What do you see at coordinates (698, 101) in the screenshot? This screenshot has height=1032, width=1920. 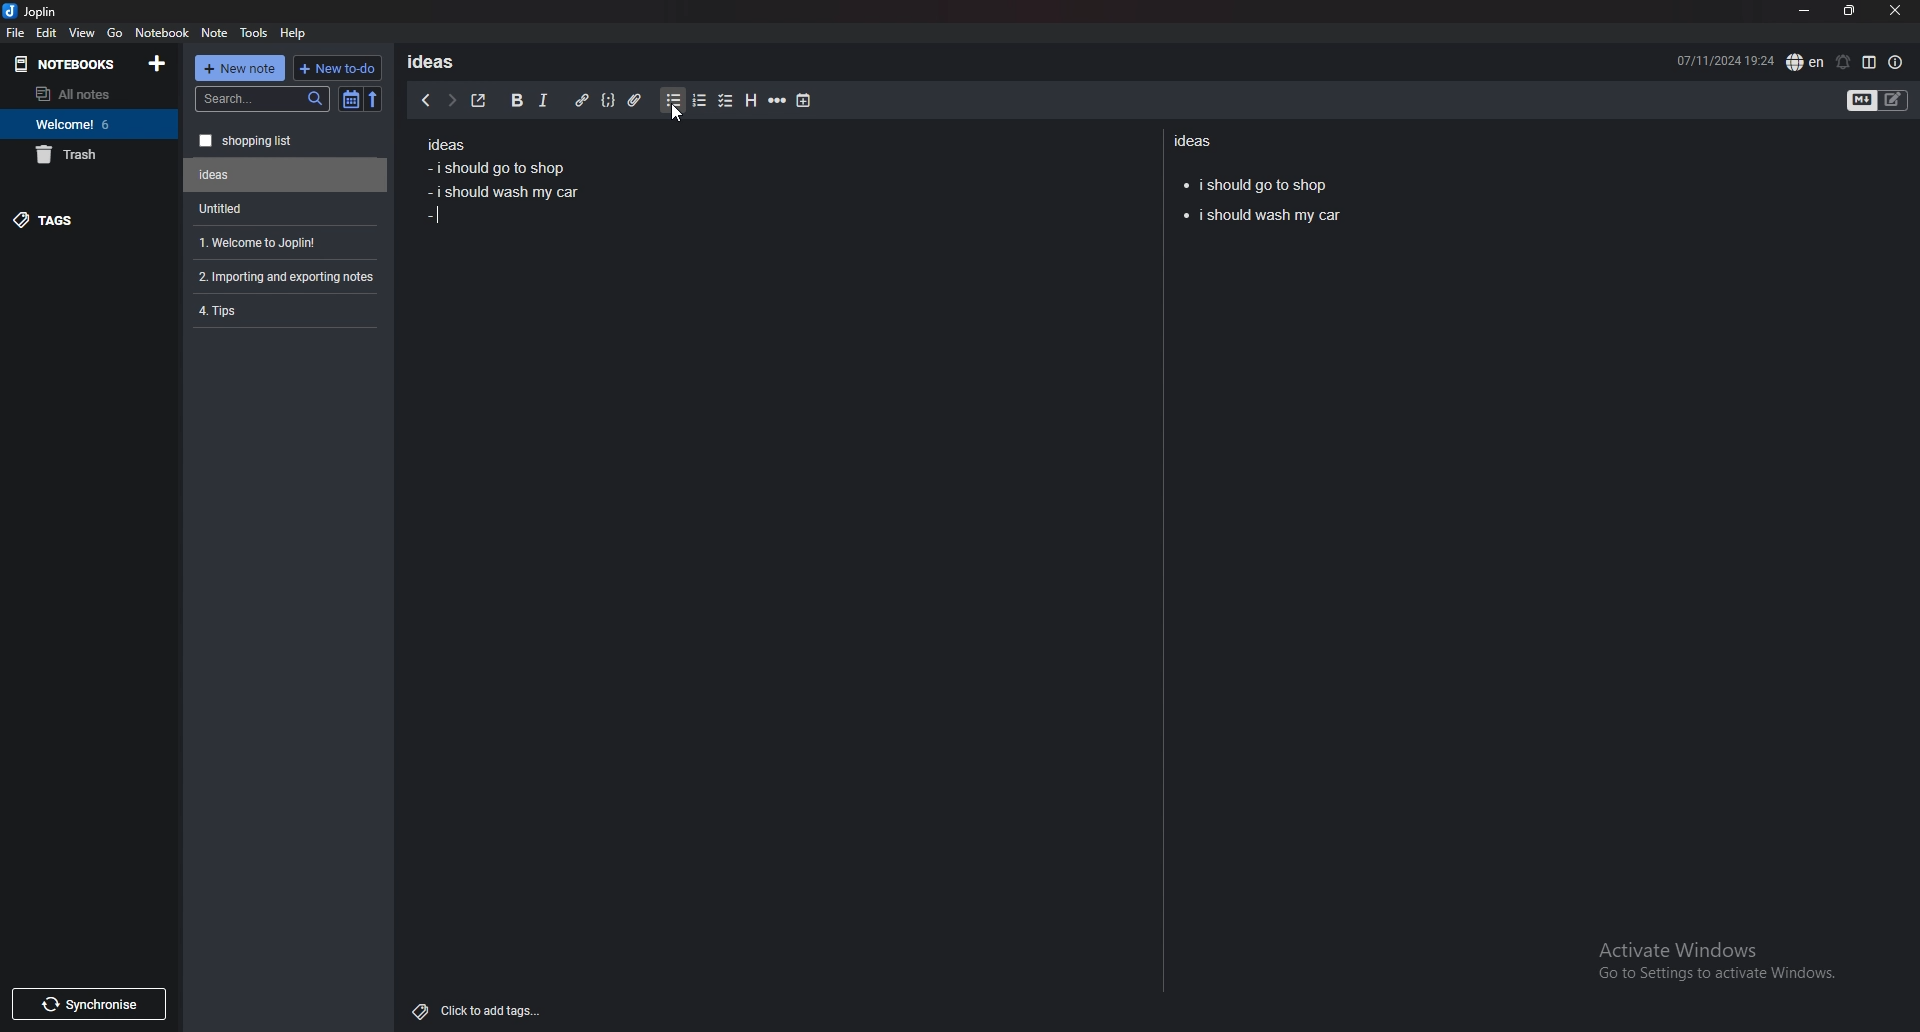 I see `numbered list` at bounding box center [698, 101].